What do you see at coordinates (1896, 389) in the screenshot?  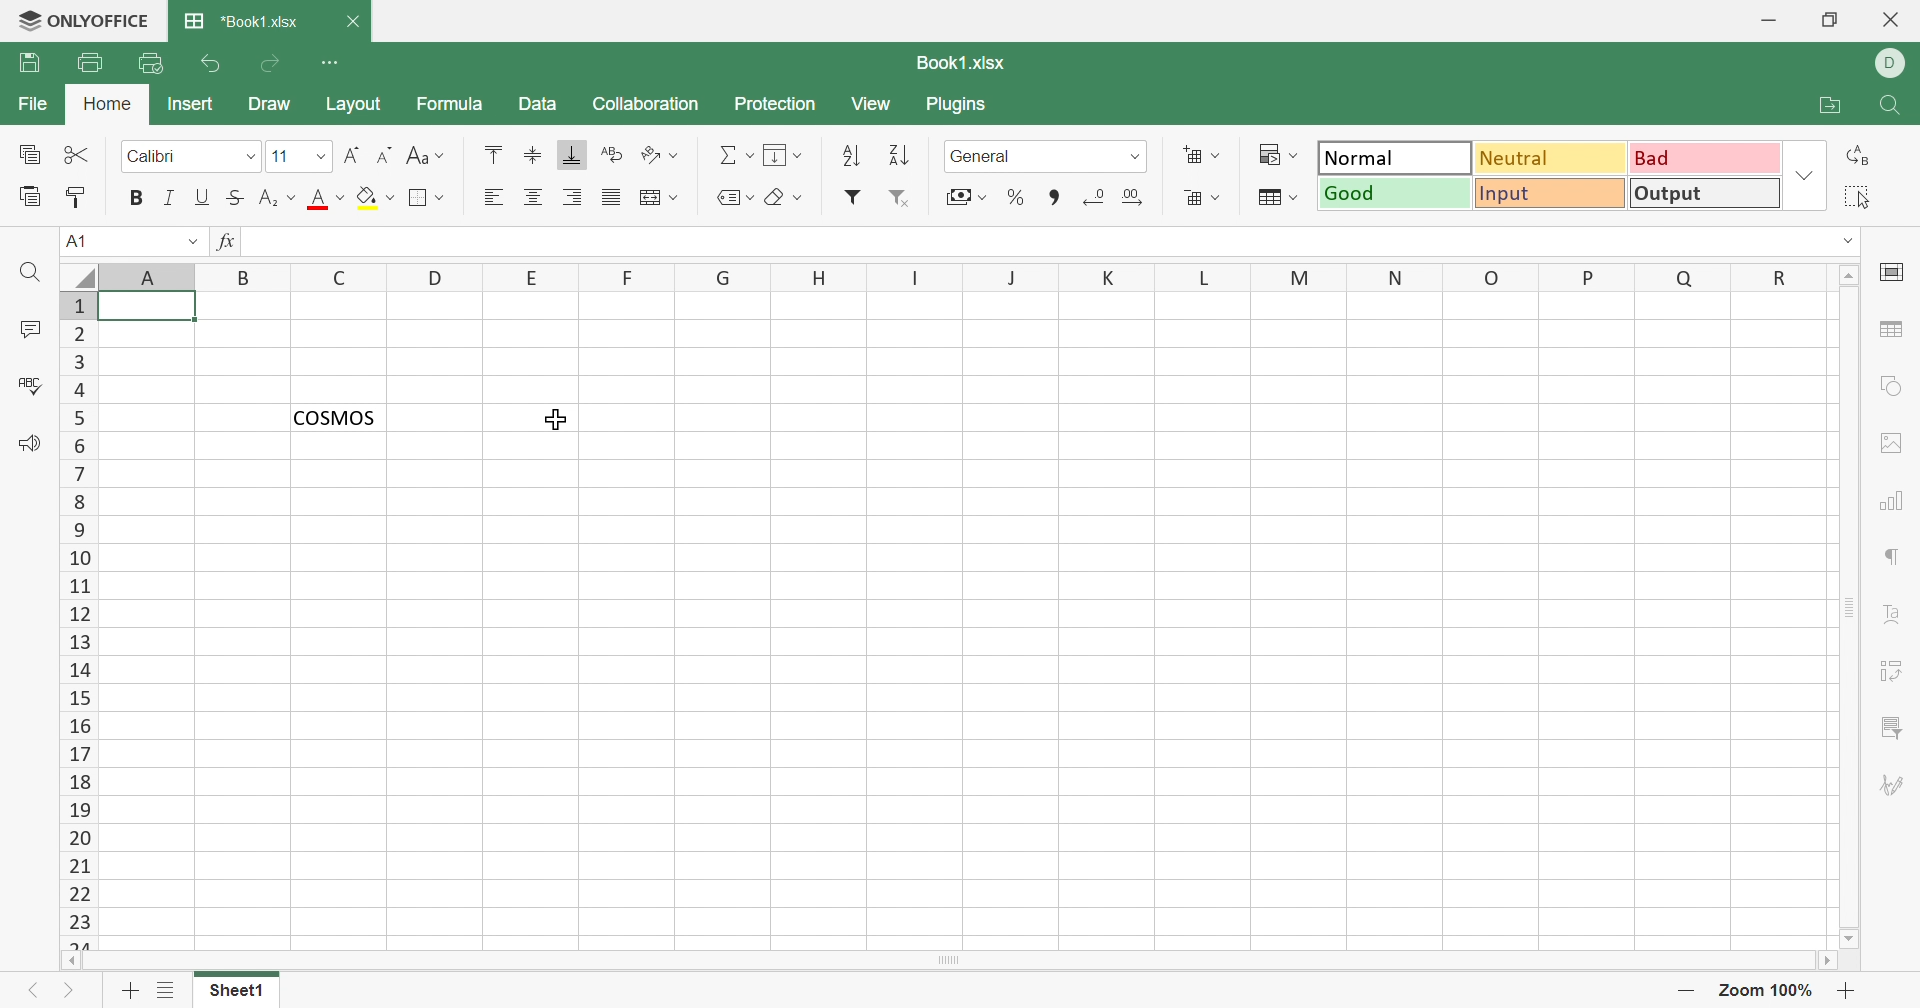 I see `Shape settings` at bounding box center [1896, 389].